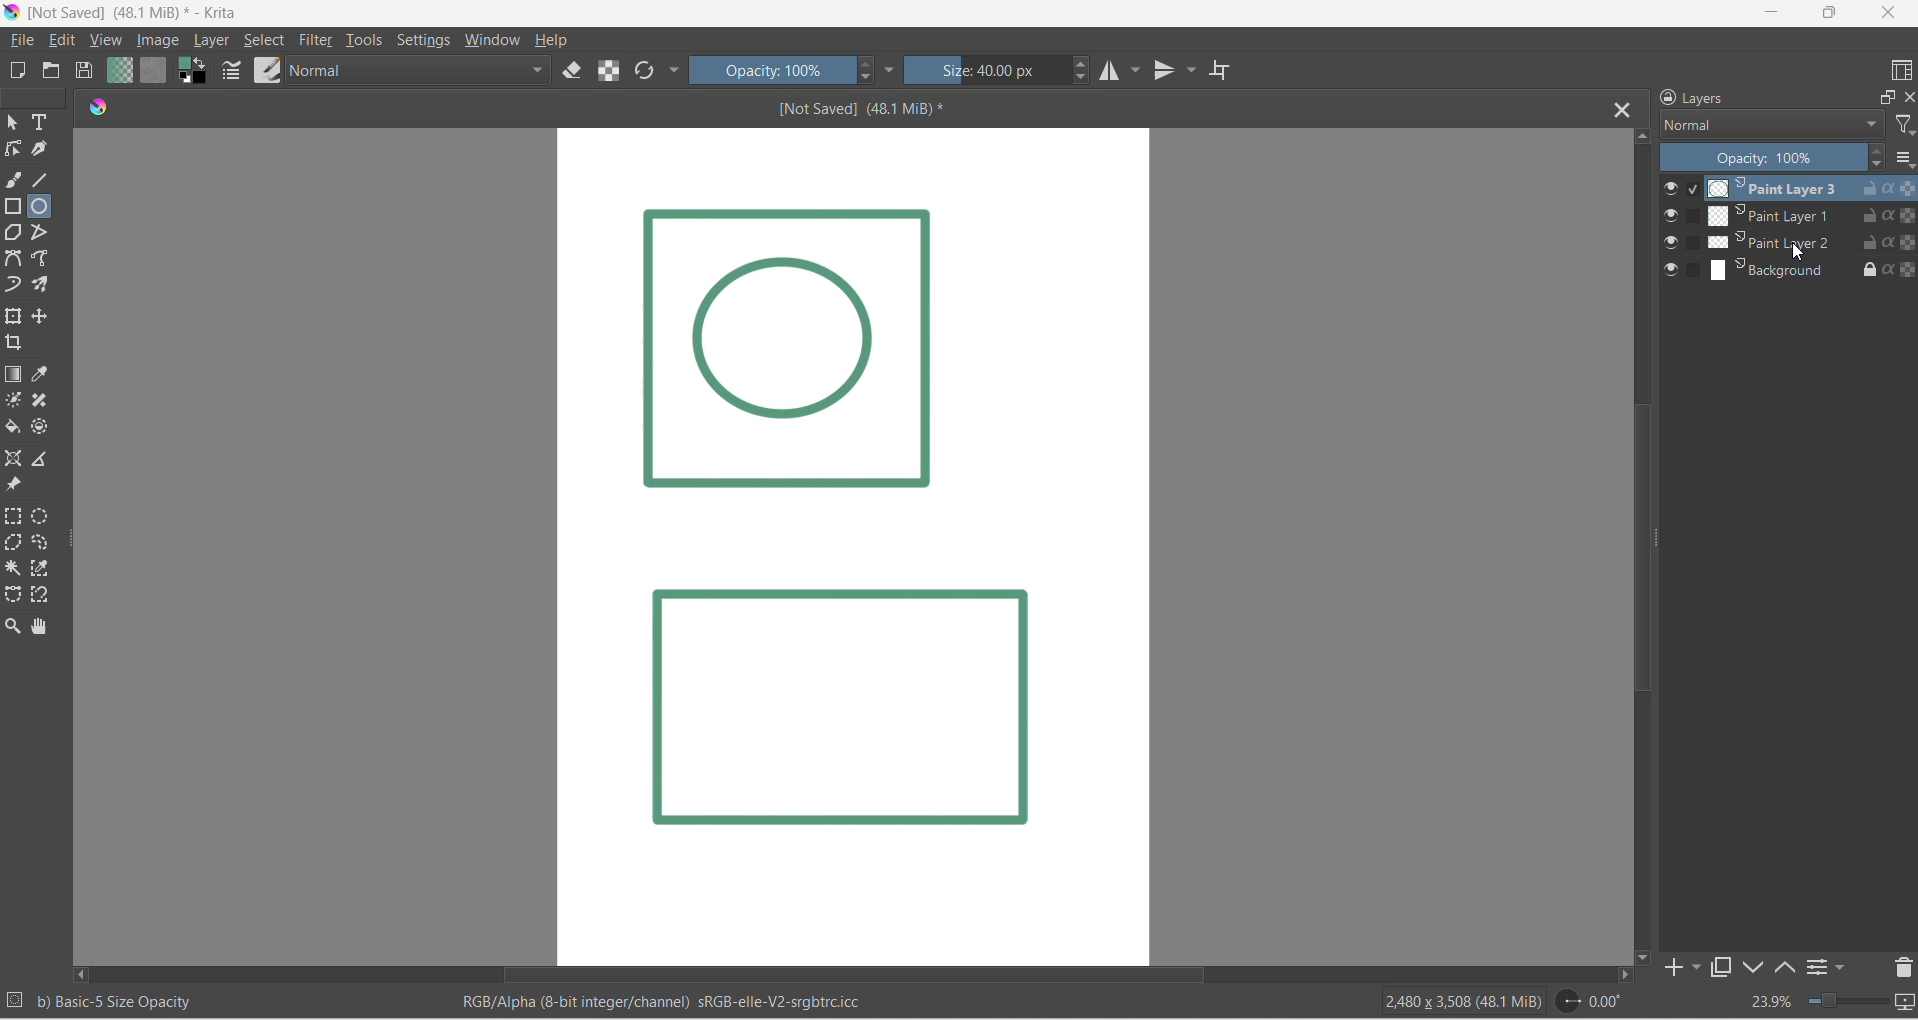 The image size is (1918, 1020). I want to click on close tab, so click(1618, 106).